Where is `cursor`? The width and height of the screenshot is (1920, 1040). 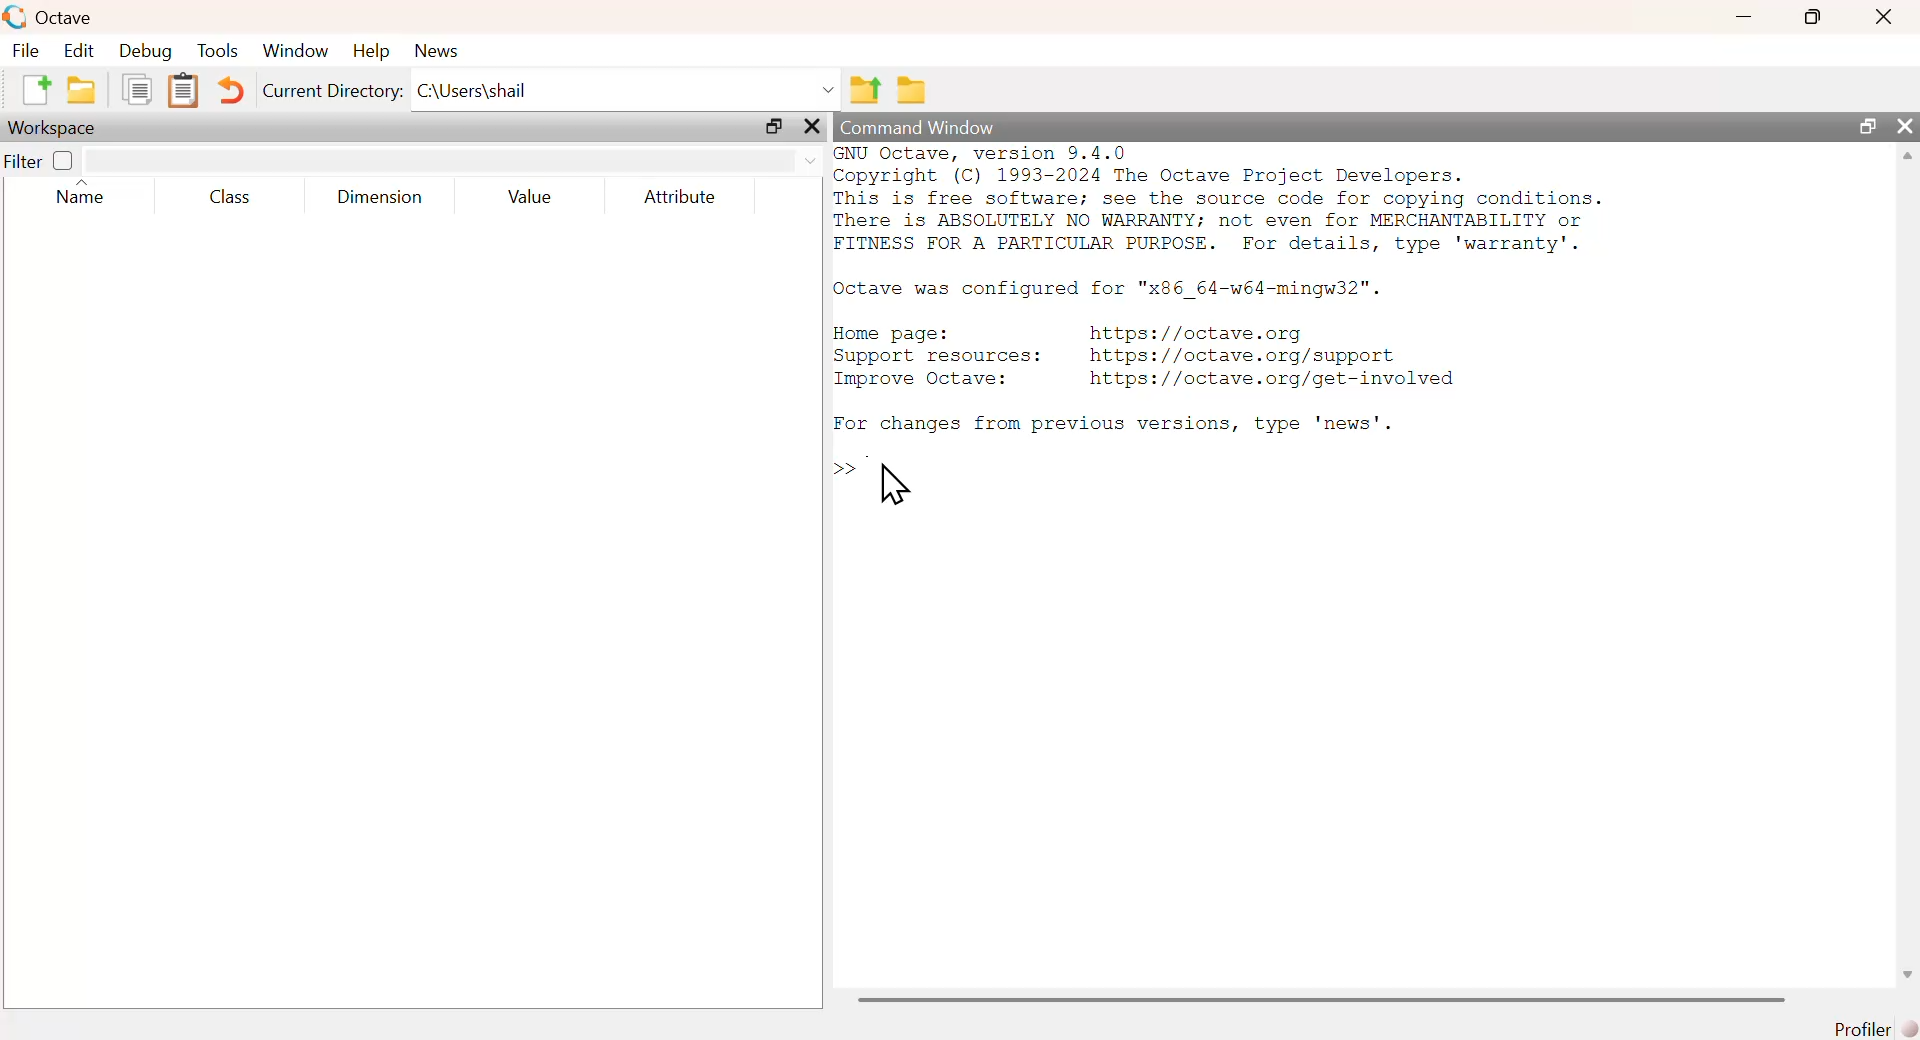
cursor is located at coordinates (893, 487).